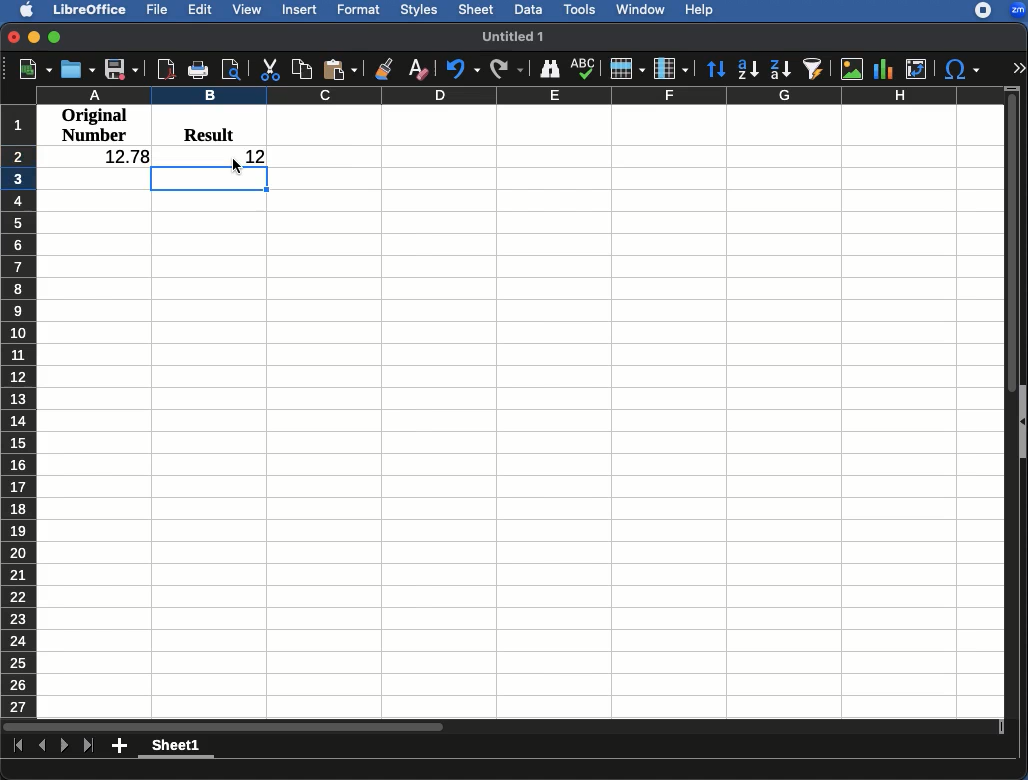 The image size is (1028, 780). What do you see at coordinates (301, 11) in the screenshot?
I see `Insert` at bounding box center [301, 11].